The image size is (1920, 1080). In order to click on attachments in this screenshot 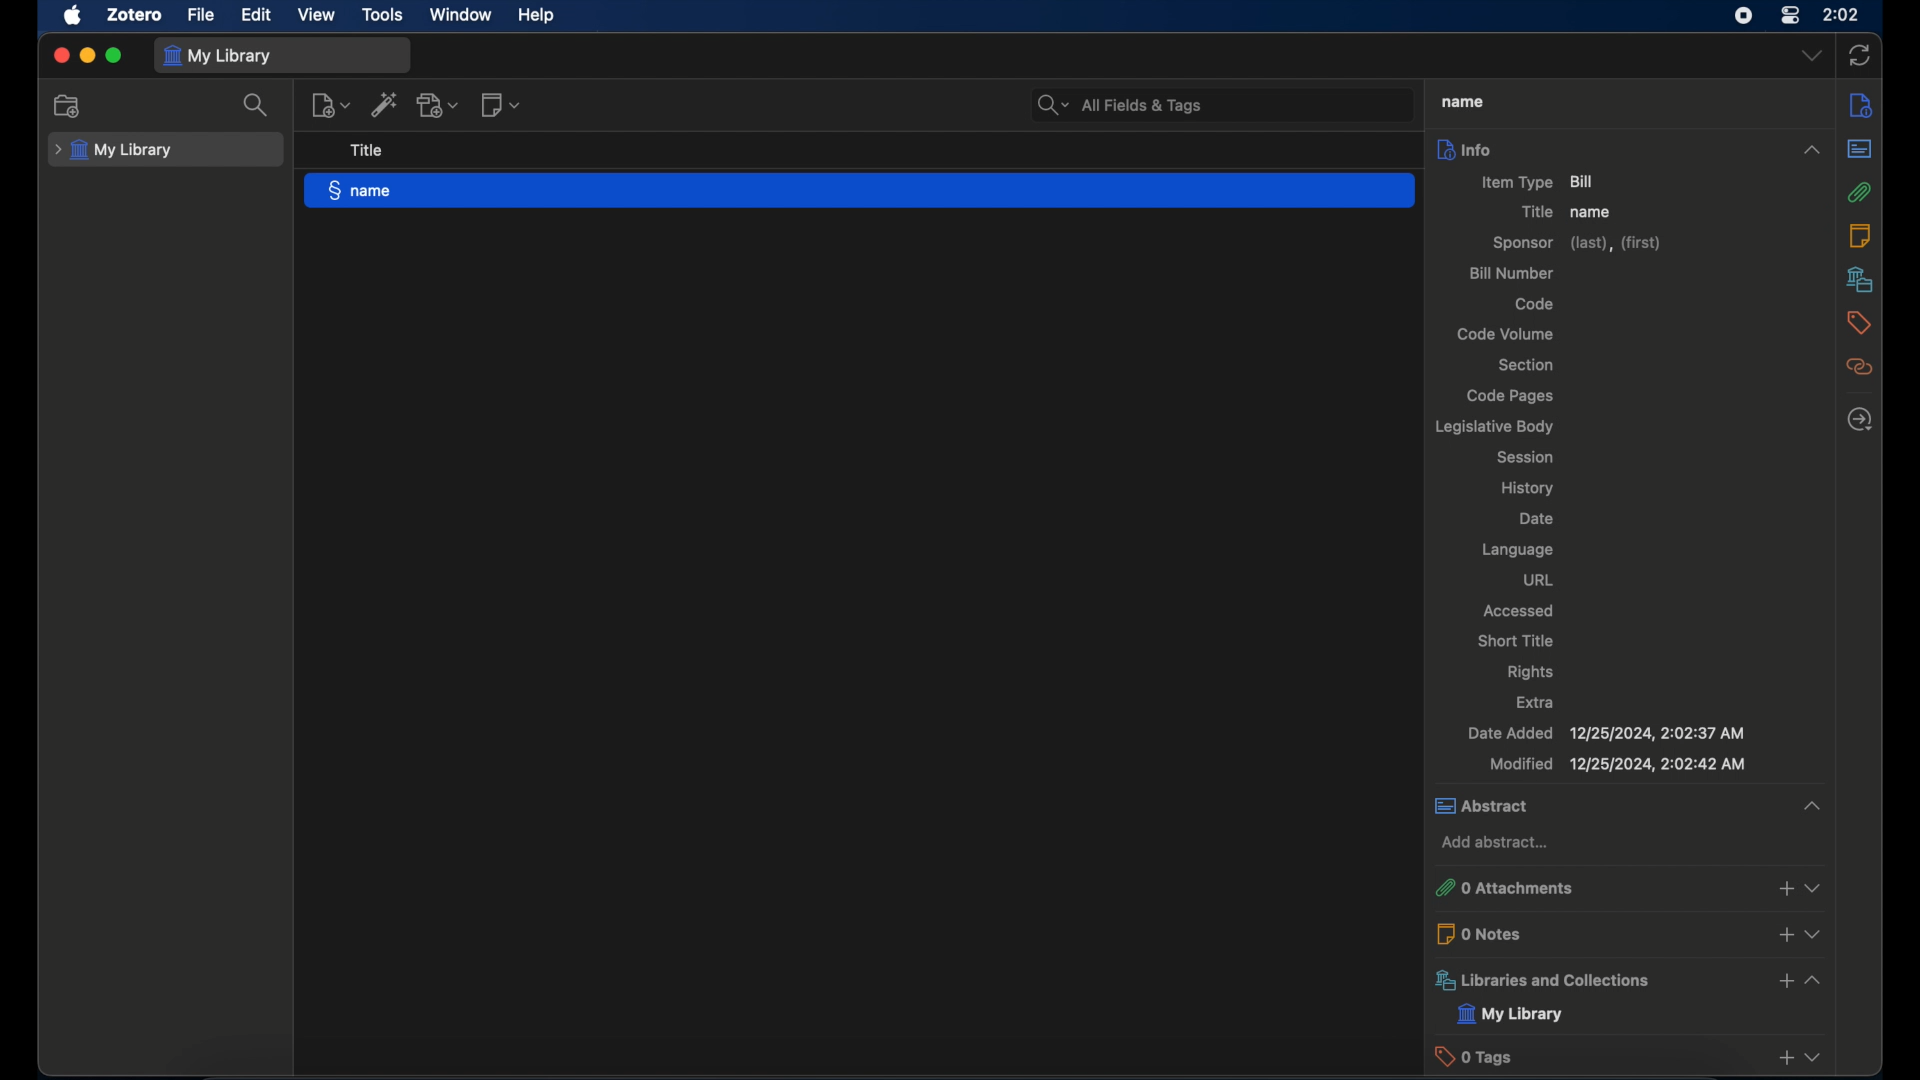, I will do `click(1859, 192)`.